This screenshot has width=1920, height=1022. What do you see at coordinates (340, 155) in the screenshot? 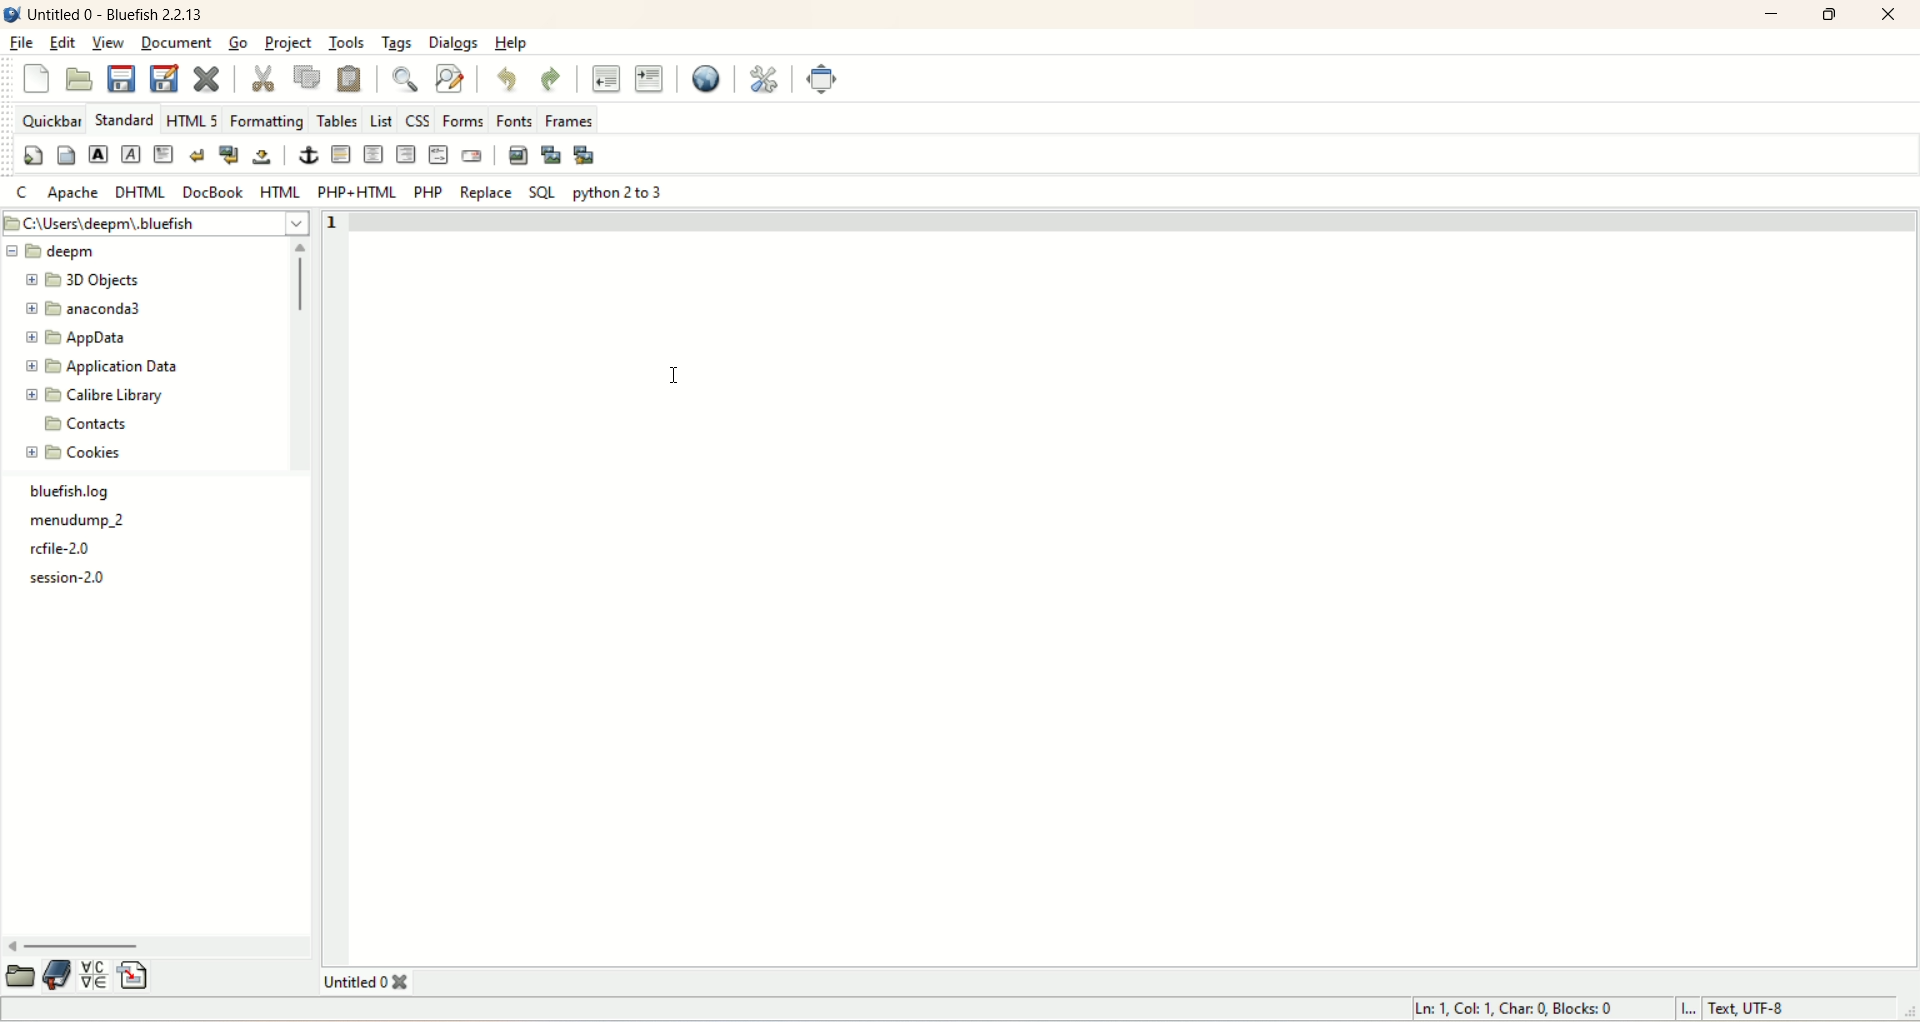
I see `horizontal rule` at bounding box center [340, 155].